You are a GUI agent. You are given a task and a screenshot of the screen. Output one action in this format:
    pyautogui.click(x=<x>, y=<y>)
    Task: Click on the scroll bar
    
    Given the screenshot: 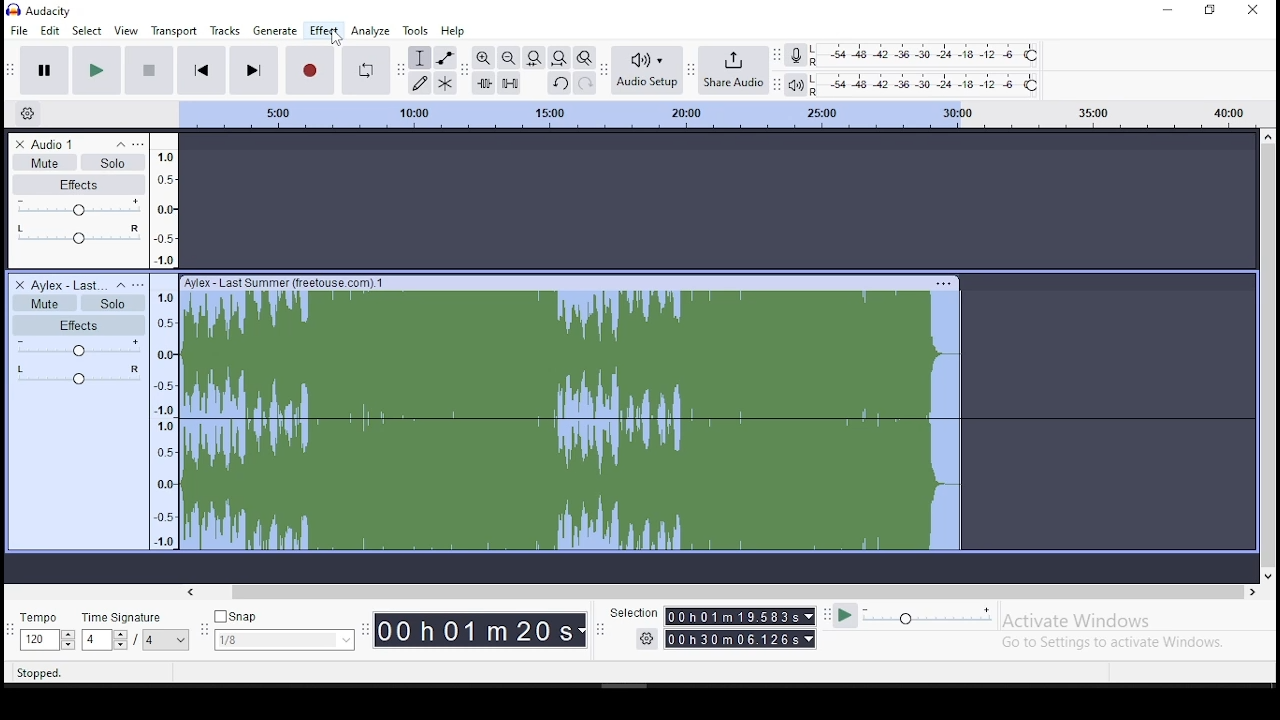 What is the action you would take?
    pyautogui.click(x=1266, y=353)
    